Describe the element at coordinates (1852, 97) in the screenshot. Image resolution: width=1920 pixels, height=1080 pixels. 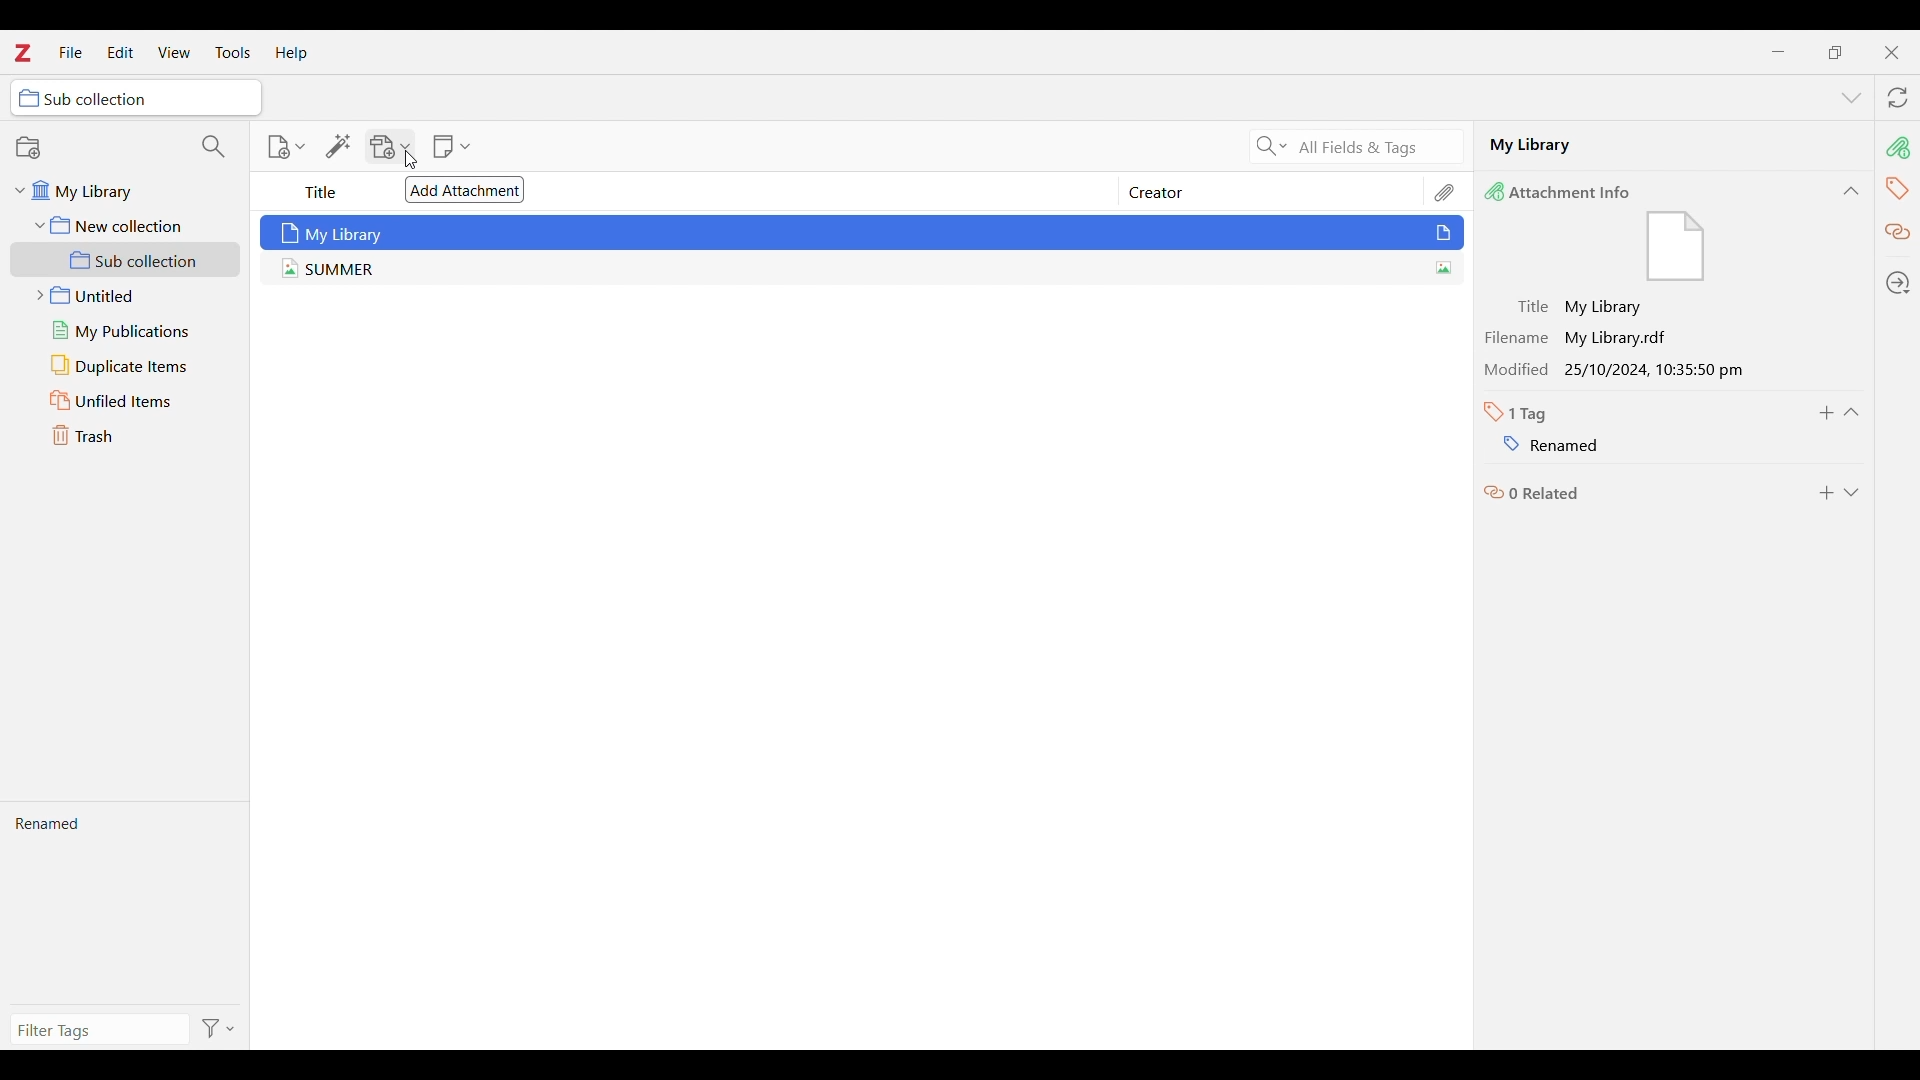
I see `List all tabs` at that location.